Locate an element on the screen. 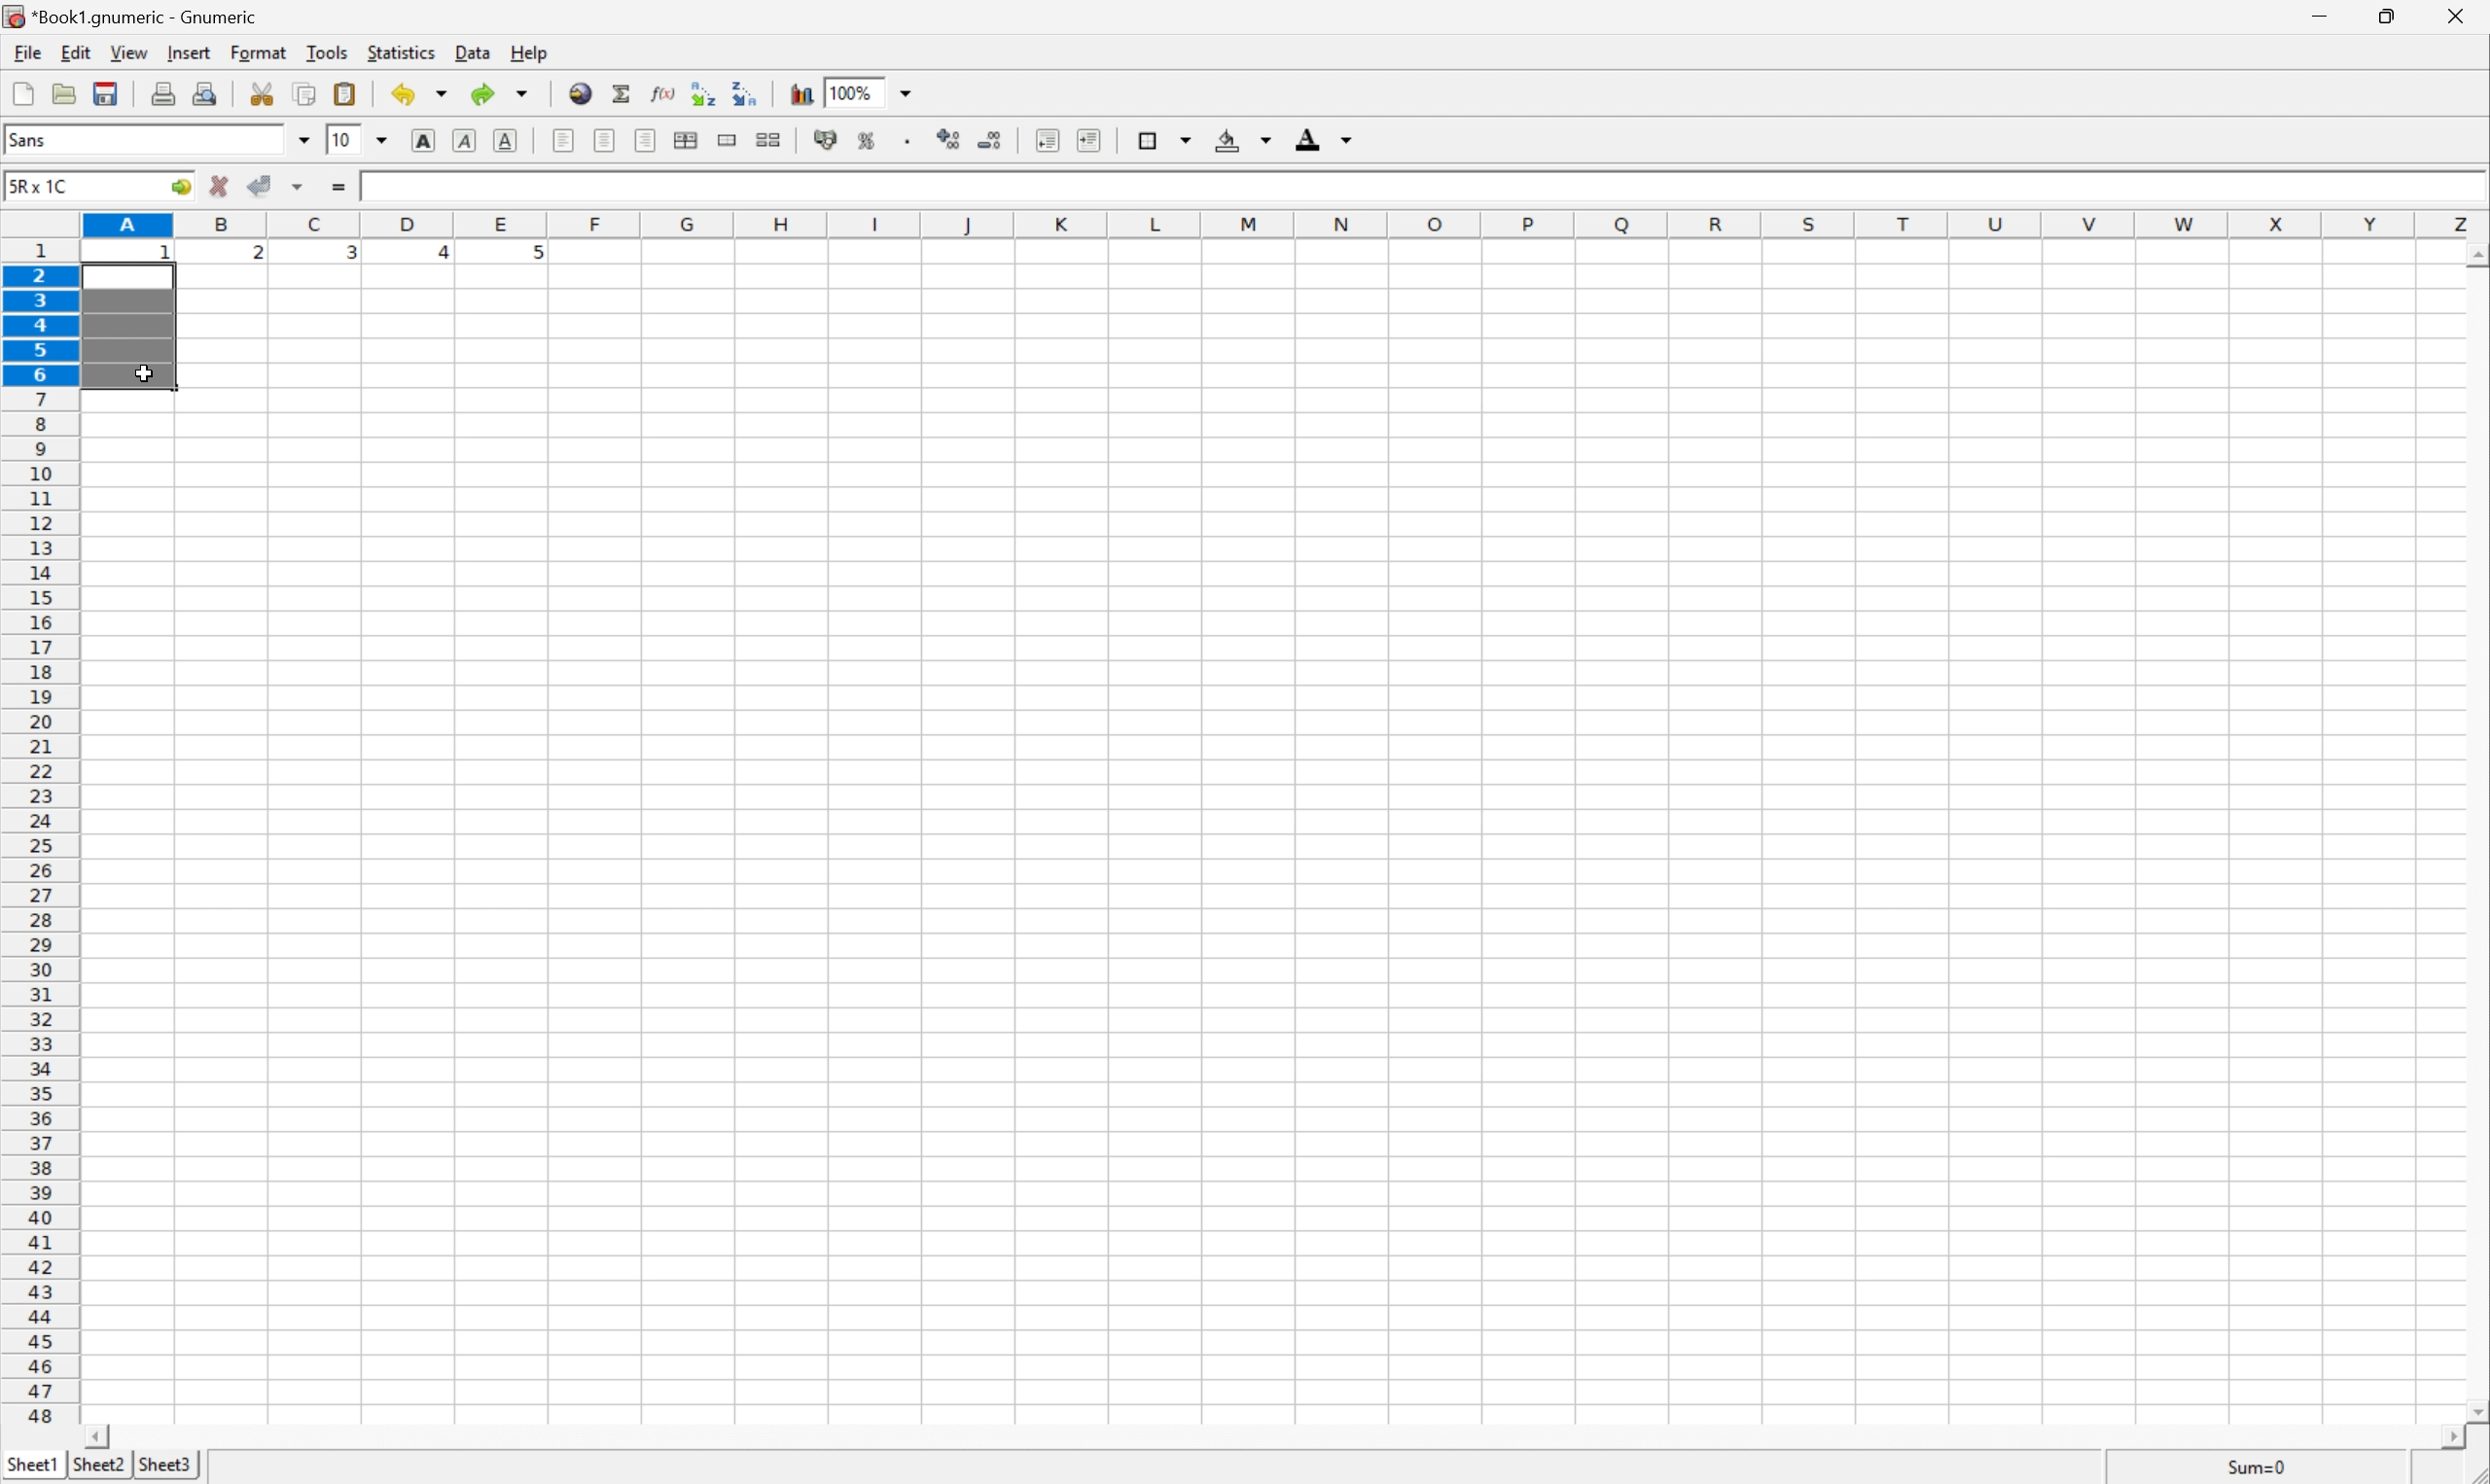 The width and height of the screenshot is (2490, 1484). sheet2 is located at coordinates (100, 1470).